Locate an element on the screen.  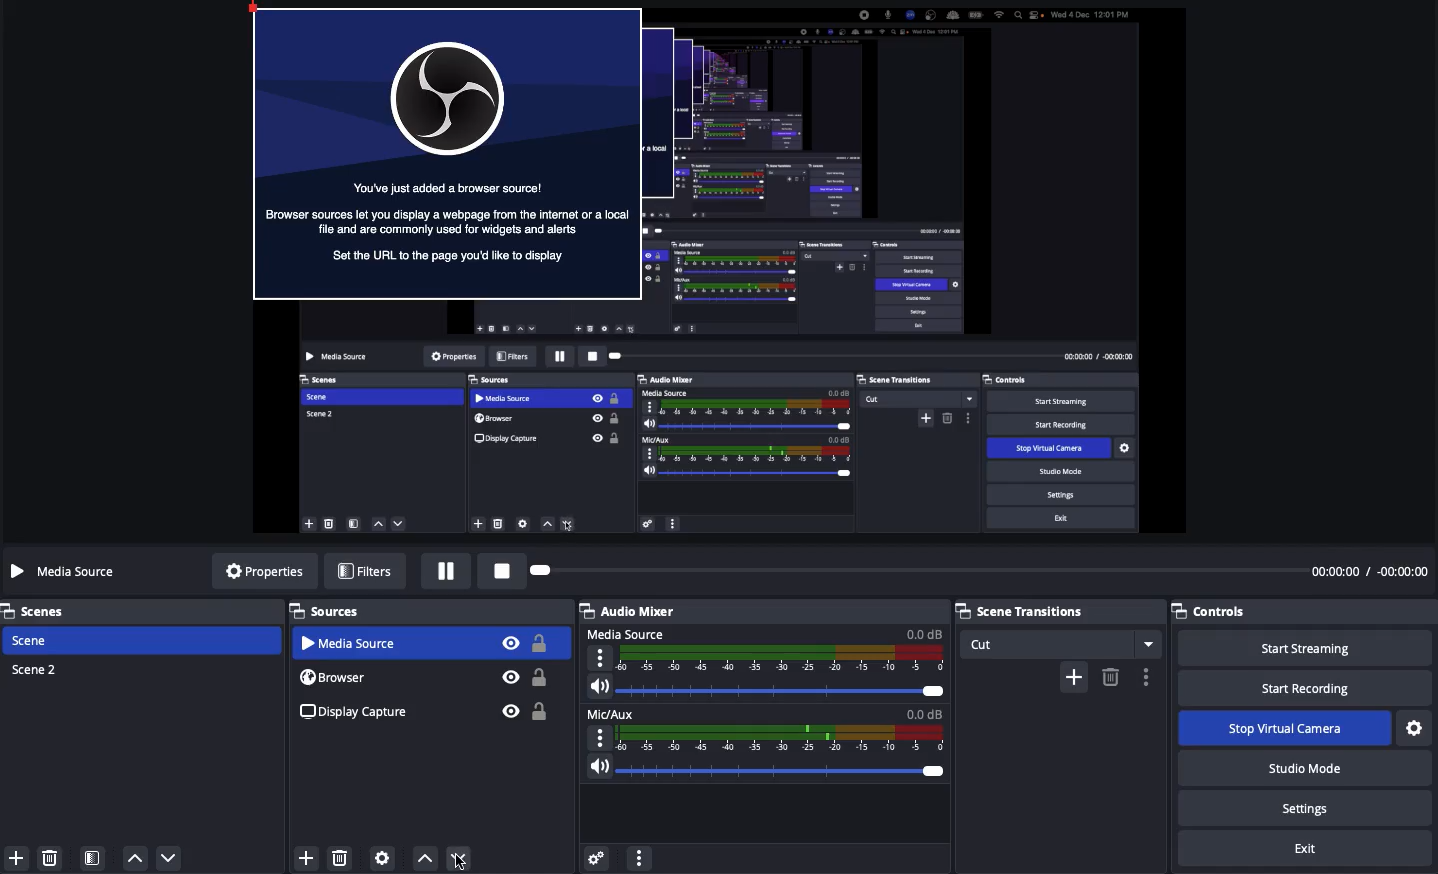
Remove is located at coordinates (1111, 678).